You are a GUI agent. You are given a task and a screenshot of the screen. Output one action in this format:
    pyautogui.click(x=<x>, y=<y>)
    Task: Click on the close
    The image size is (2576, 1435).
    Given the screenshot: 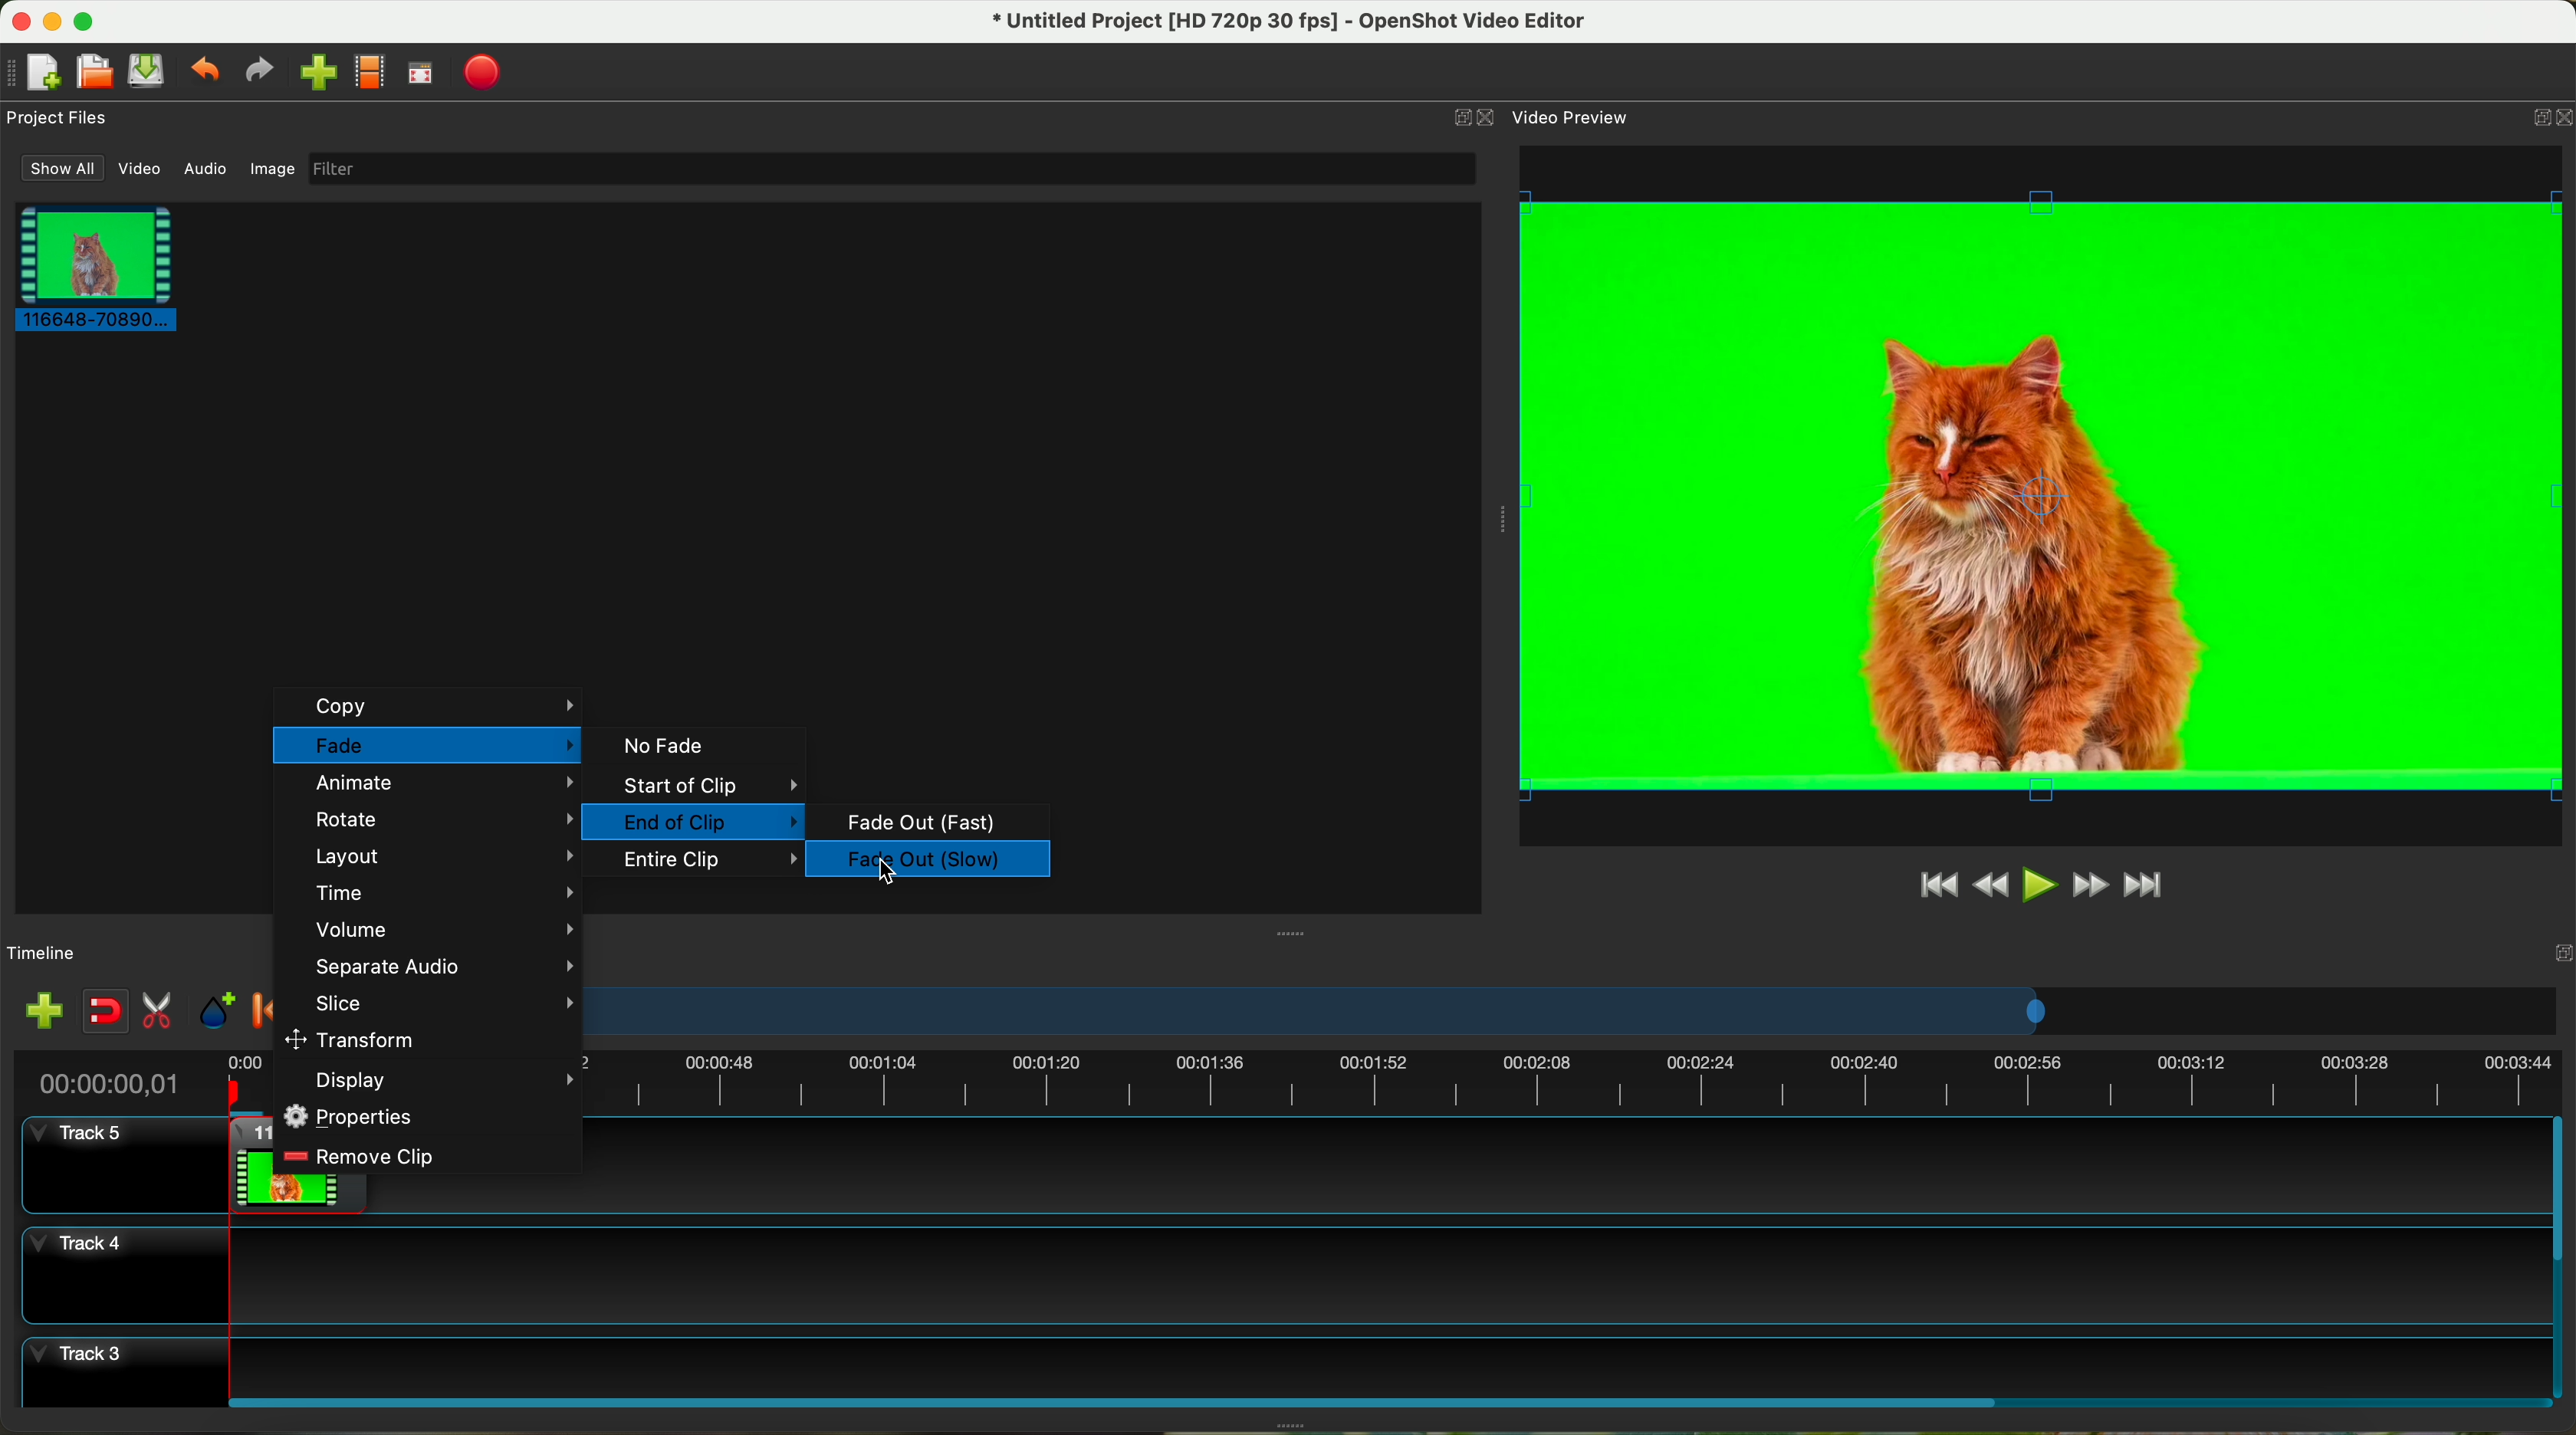 What is the action you would take?
    pyautogui.click(x=2533, y=950)
    